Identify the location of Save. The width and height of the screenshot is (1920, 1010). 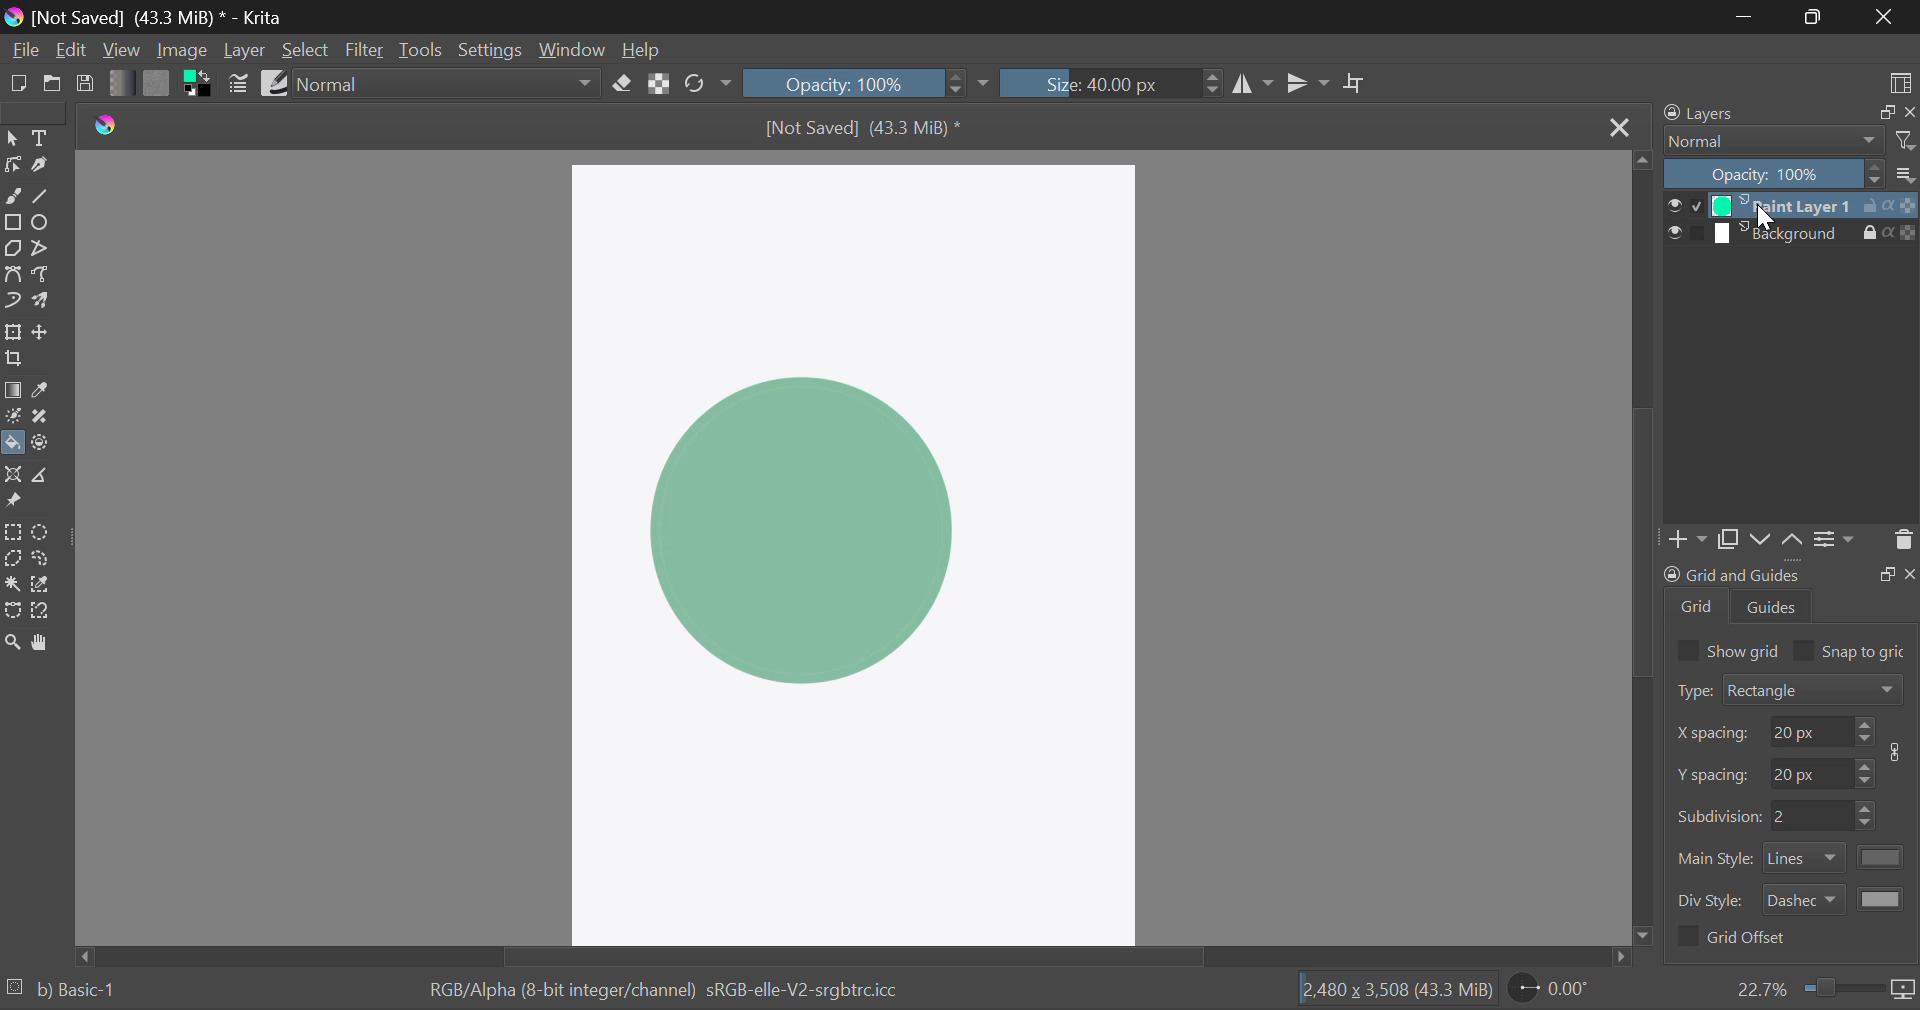
(86, 86).